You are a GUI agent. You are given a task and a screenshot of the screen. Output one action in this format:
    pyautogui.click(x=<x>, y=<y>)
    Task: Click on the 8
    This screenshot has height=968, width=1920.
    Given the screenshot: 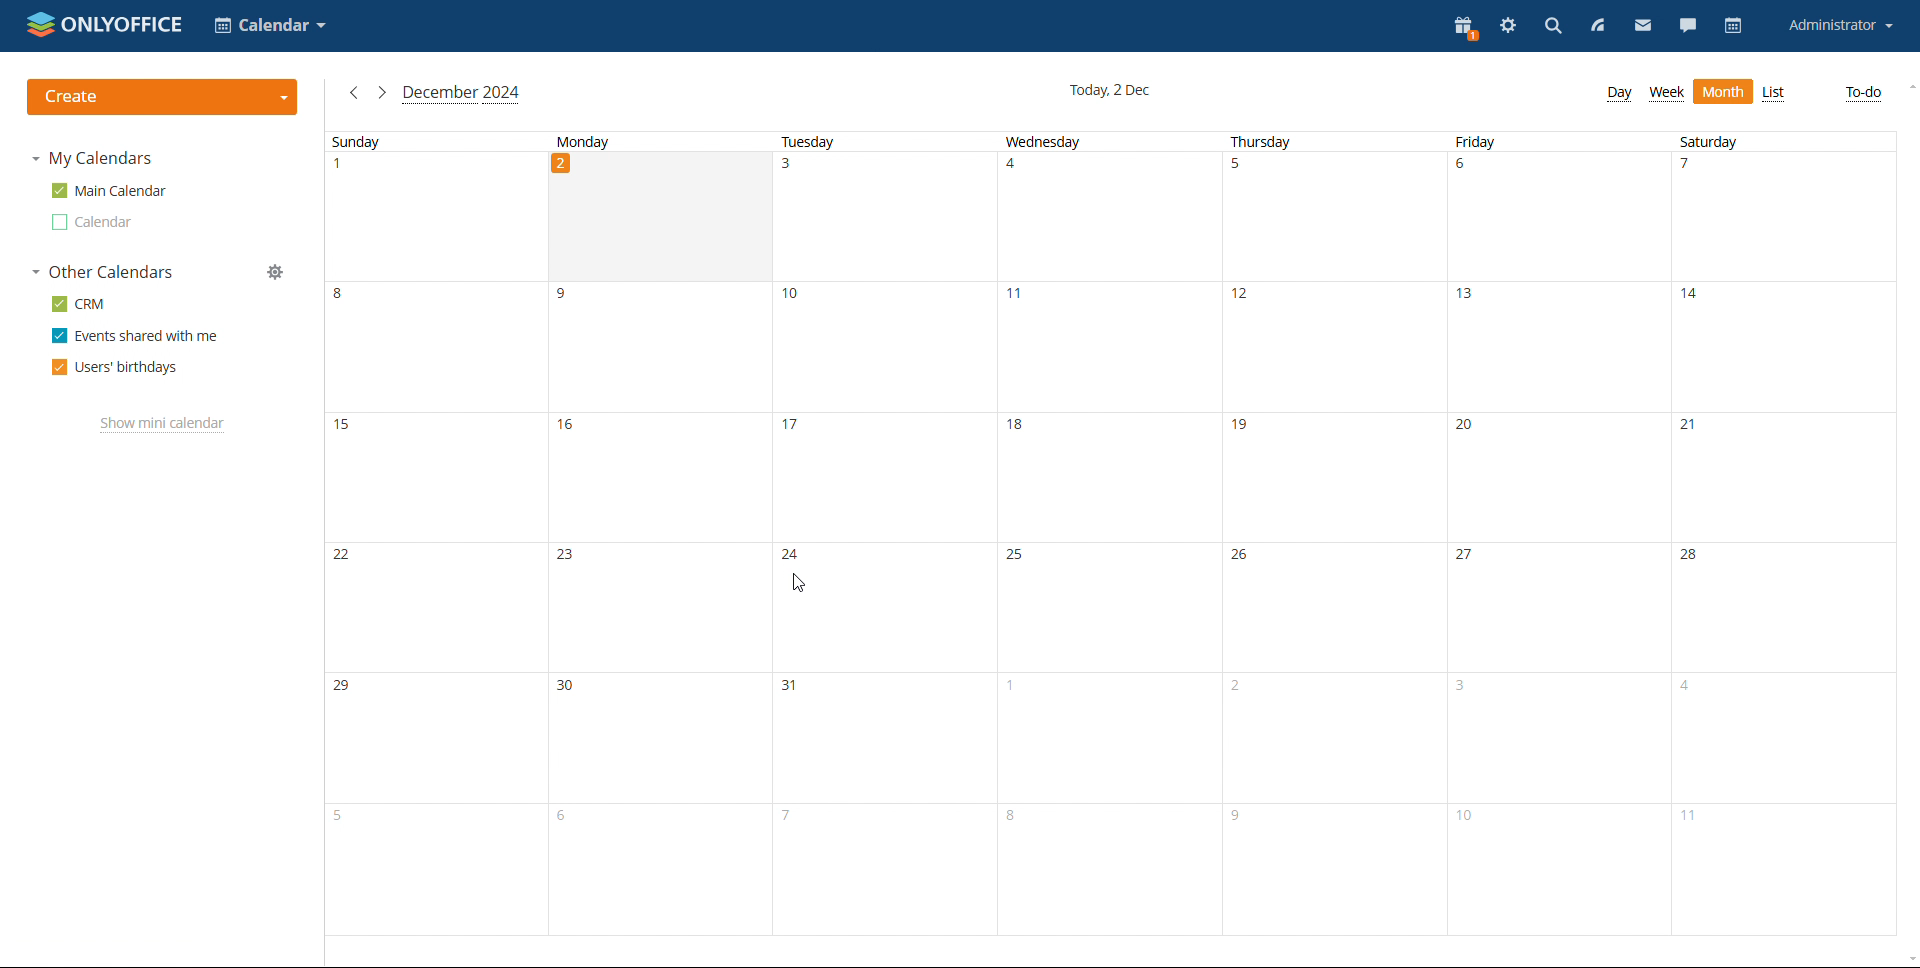 What is the action you would take?
    pyautogui.click(x=1012, y=817)
    